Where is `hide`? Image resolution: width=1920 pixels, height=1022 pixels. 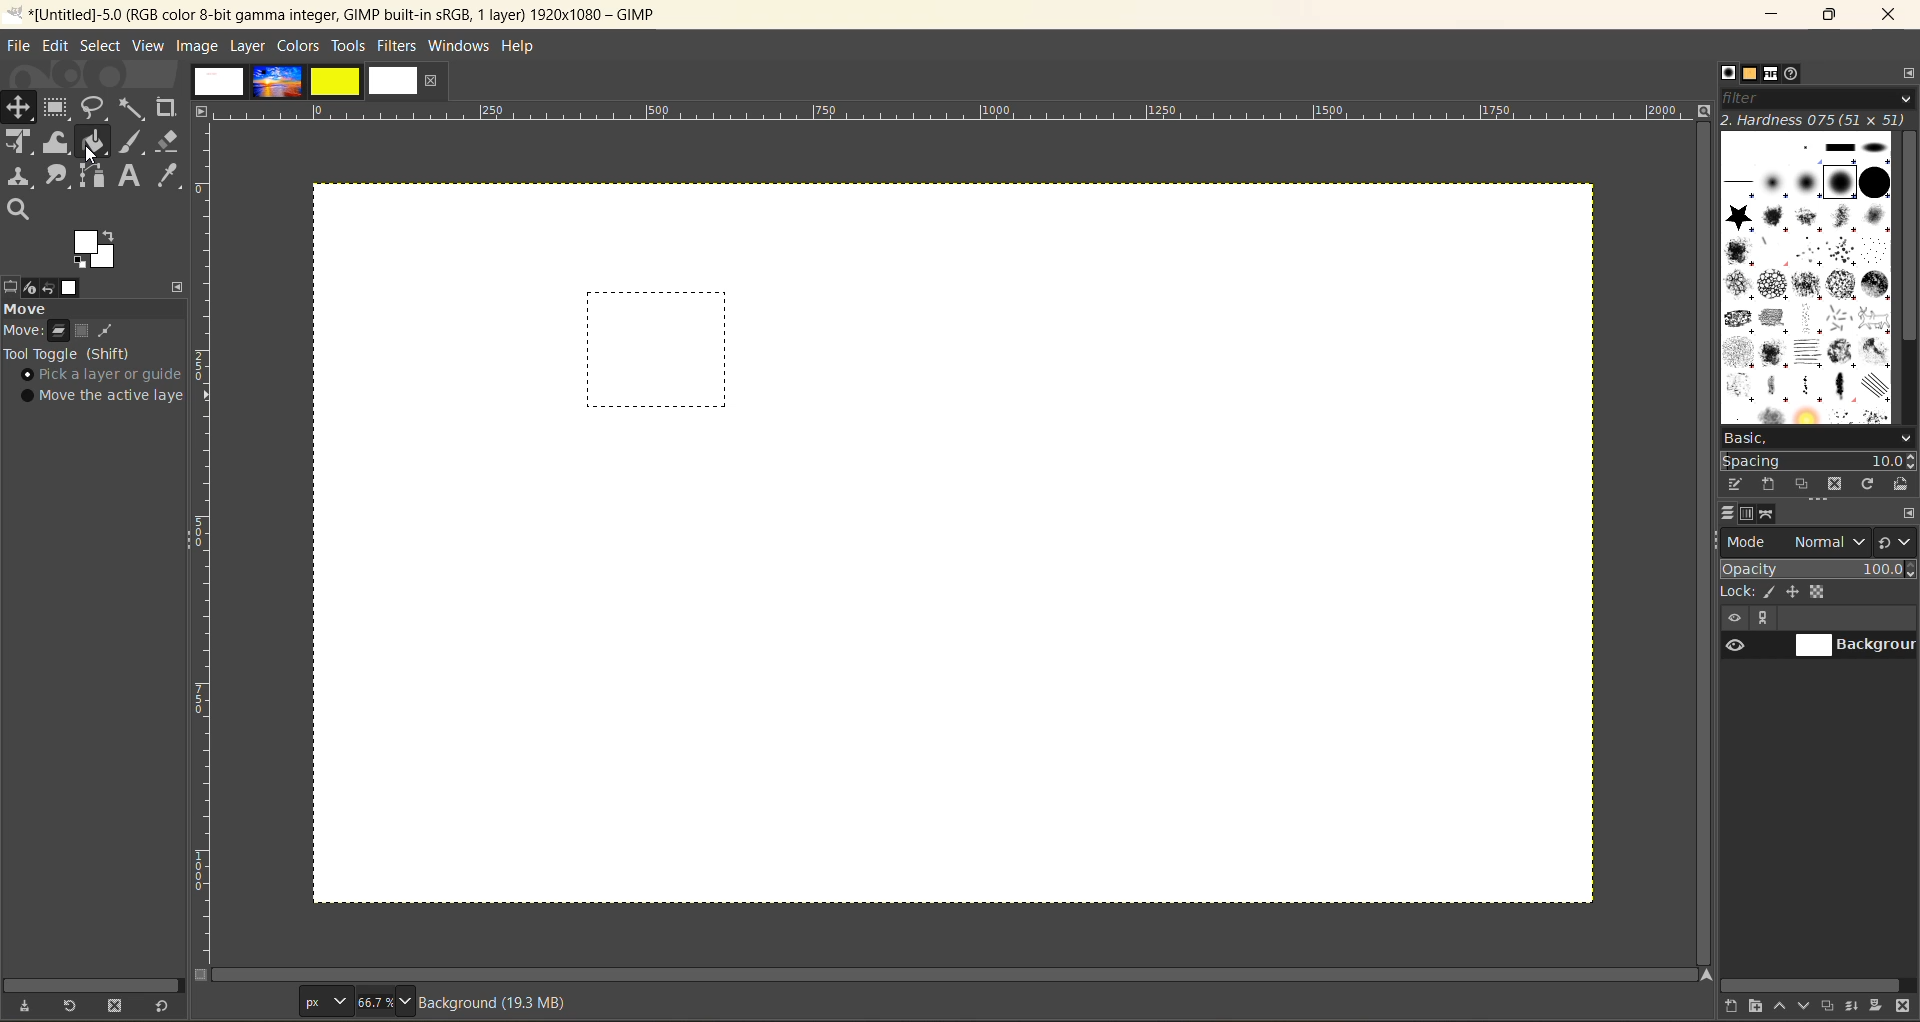 hide is located at coordinates (1733, 619).